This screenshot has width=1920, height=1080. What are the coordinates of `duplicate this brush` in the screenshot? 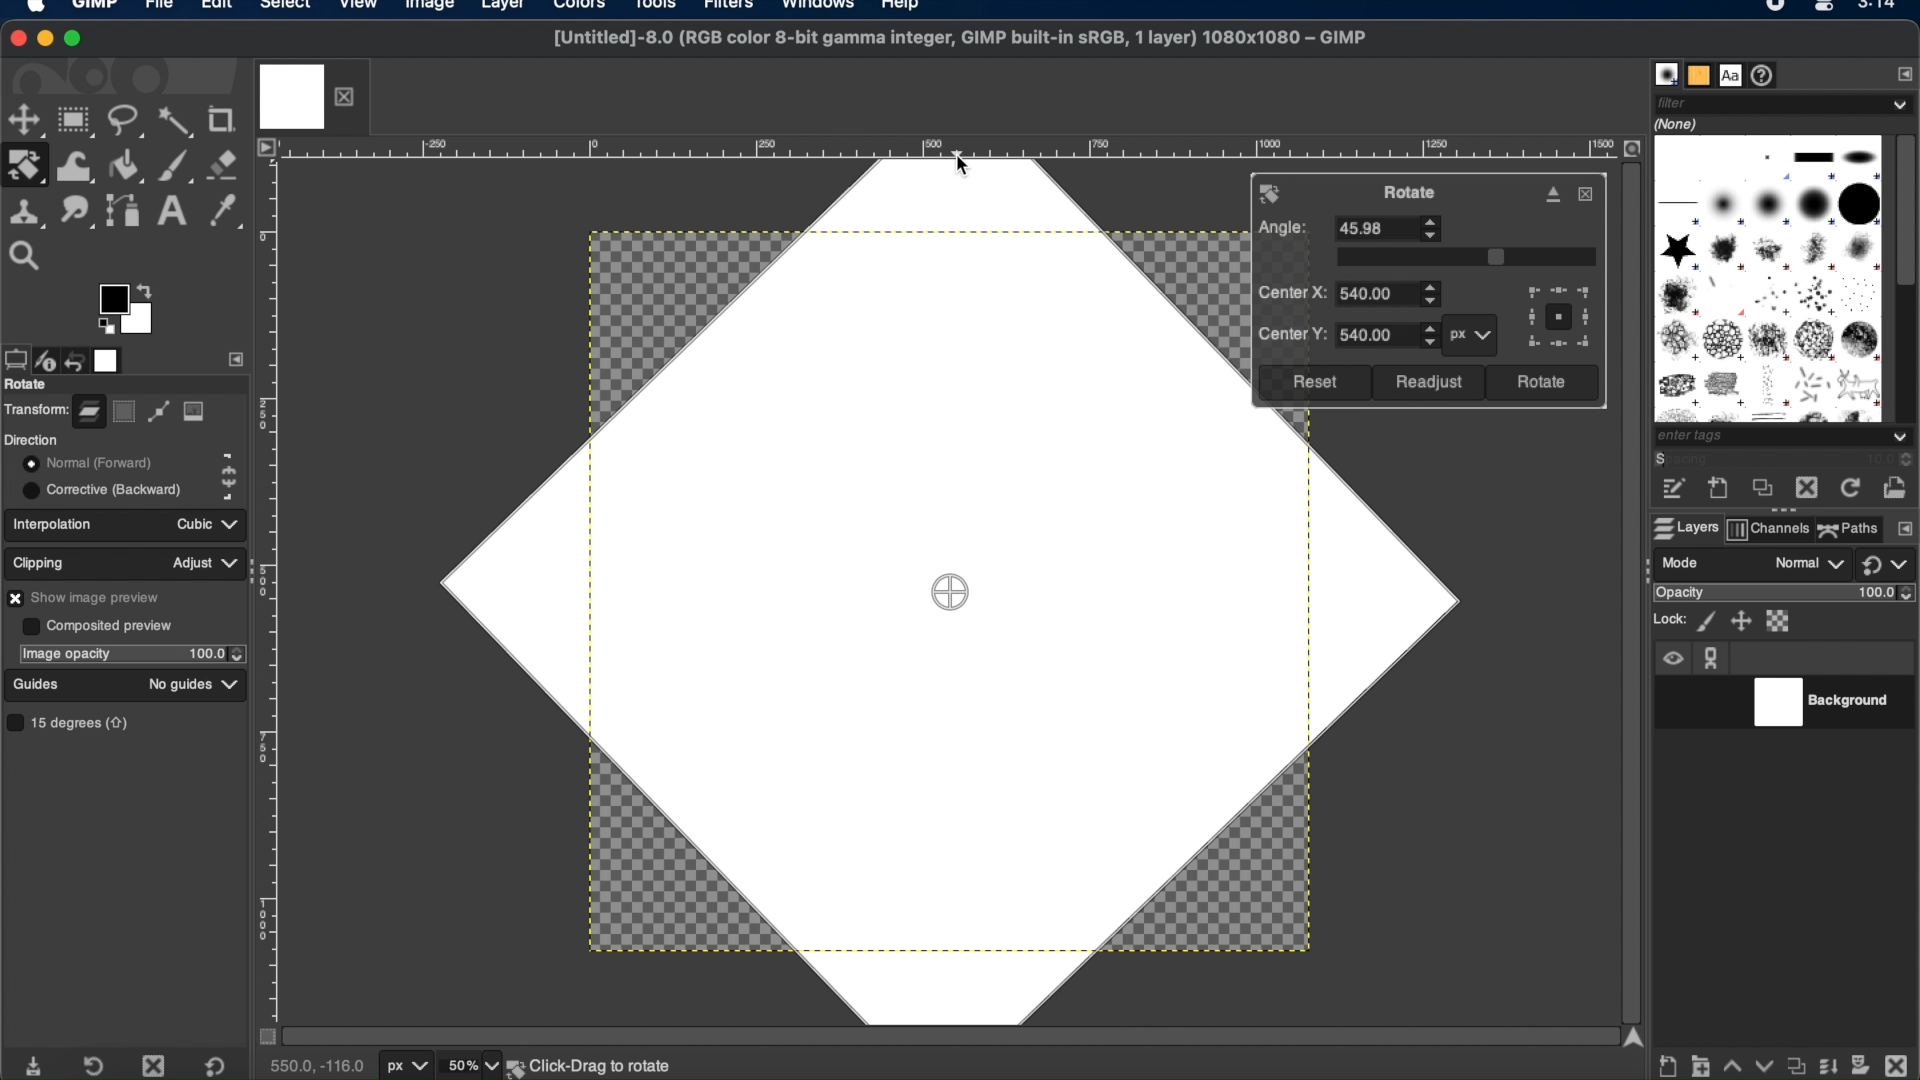 It's located at (1759, 490).